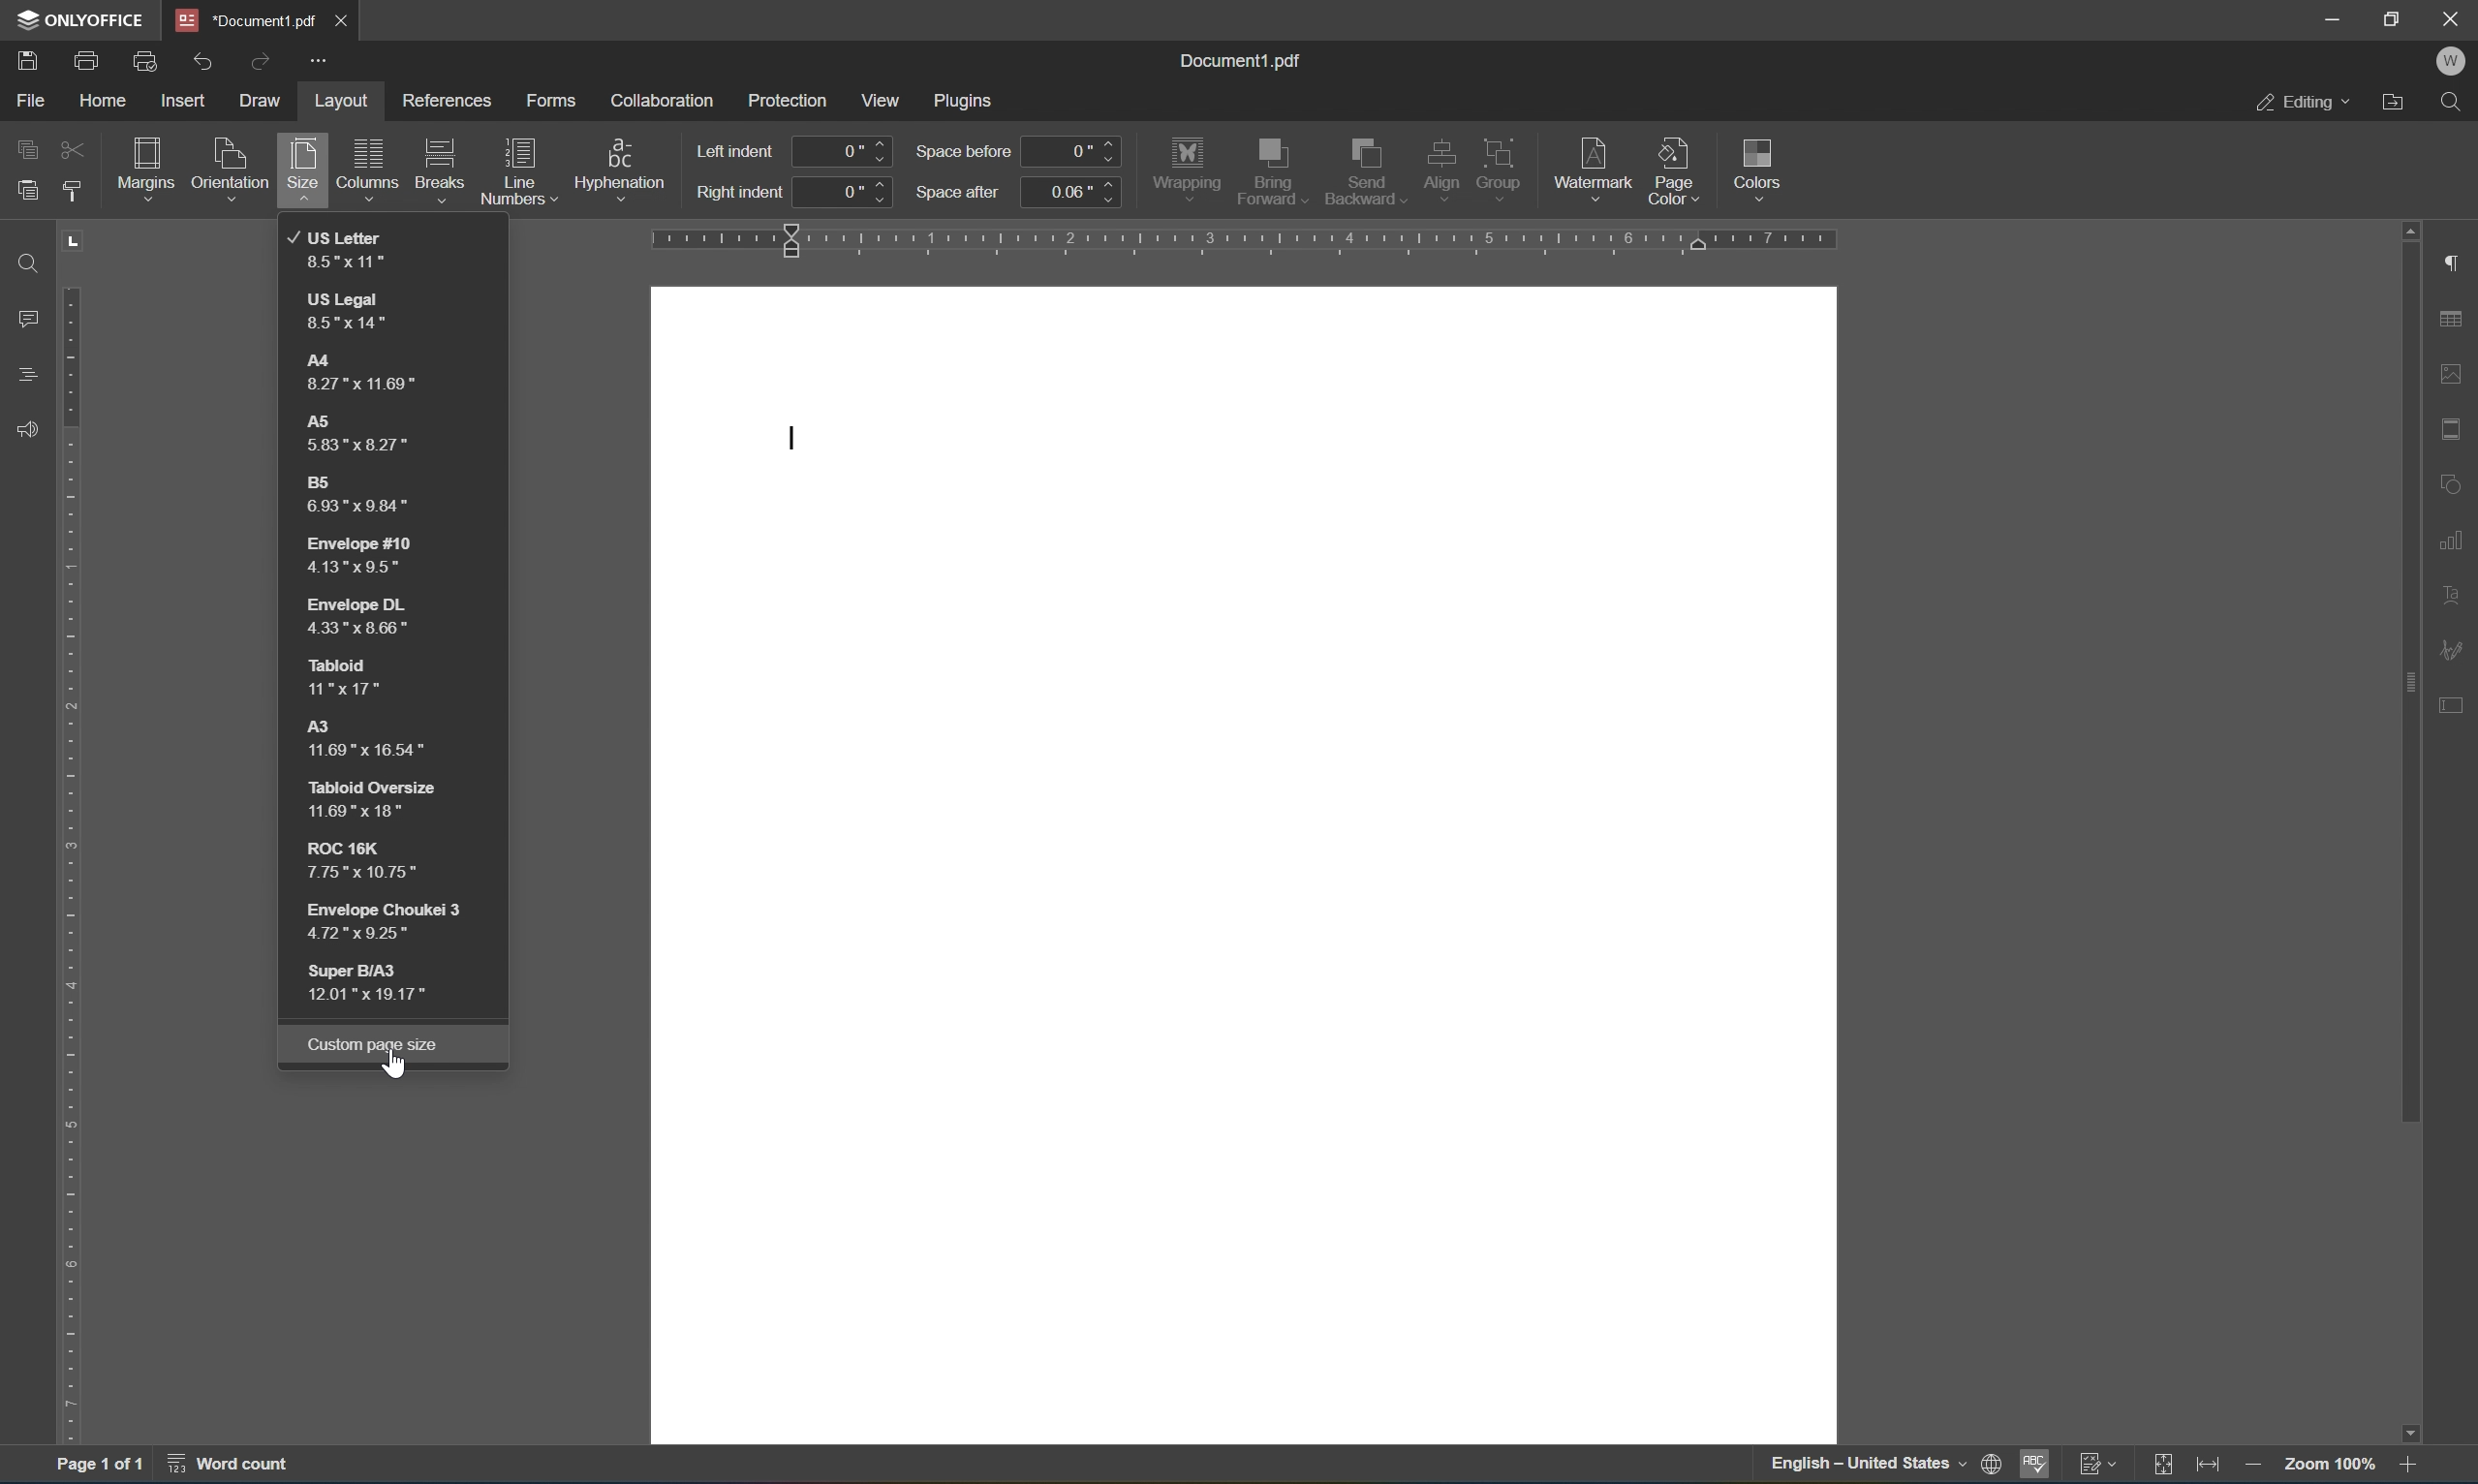 The width and height of the screenshot is (2478, 1484). What do you see at coordinates (448, 103) in the screenshot?
I see `references` at bounding box center [448, 103].